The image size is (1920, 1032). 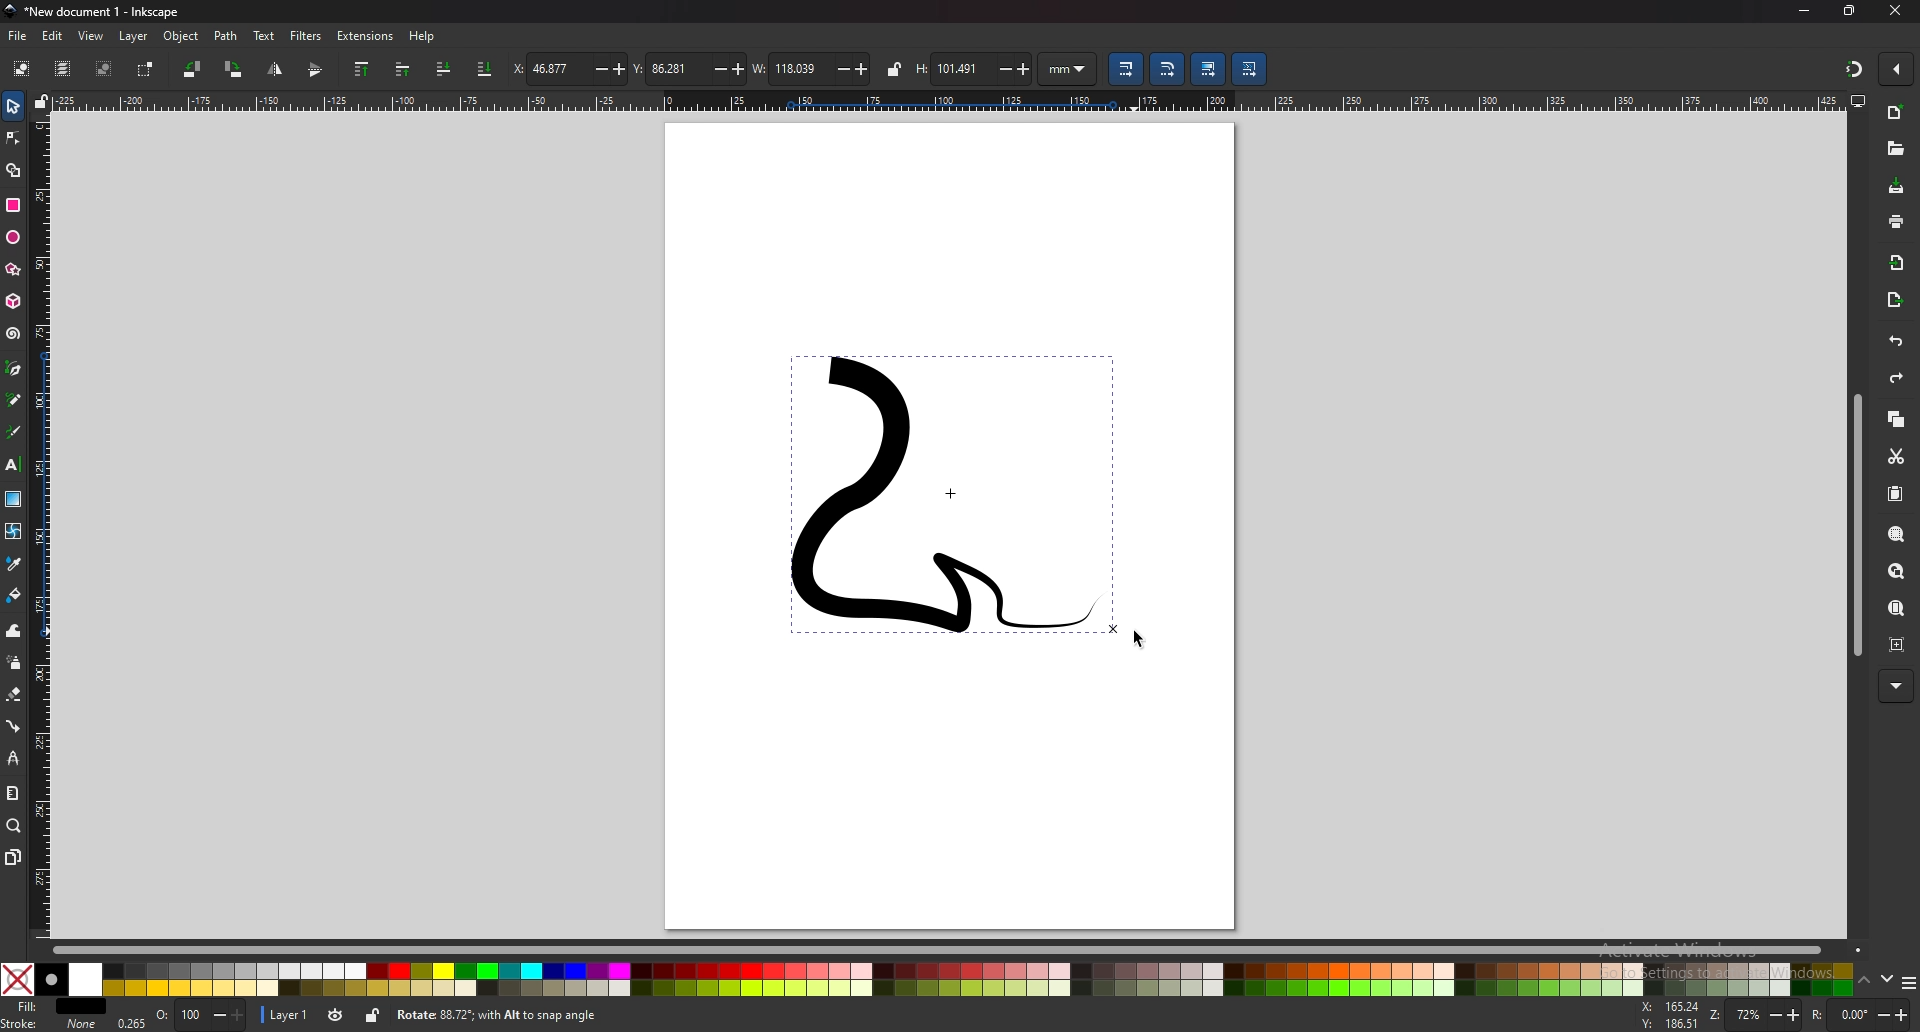 I want to click on toggle visibility, so click(x=337, y=1015).